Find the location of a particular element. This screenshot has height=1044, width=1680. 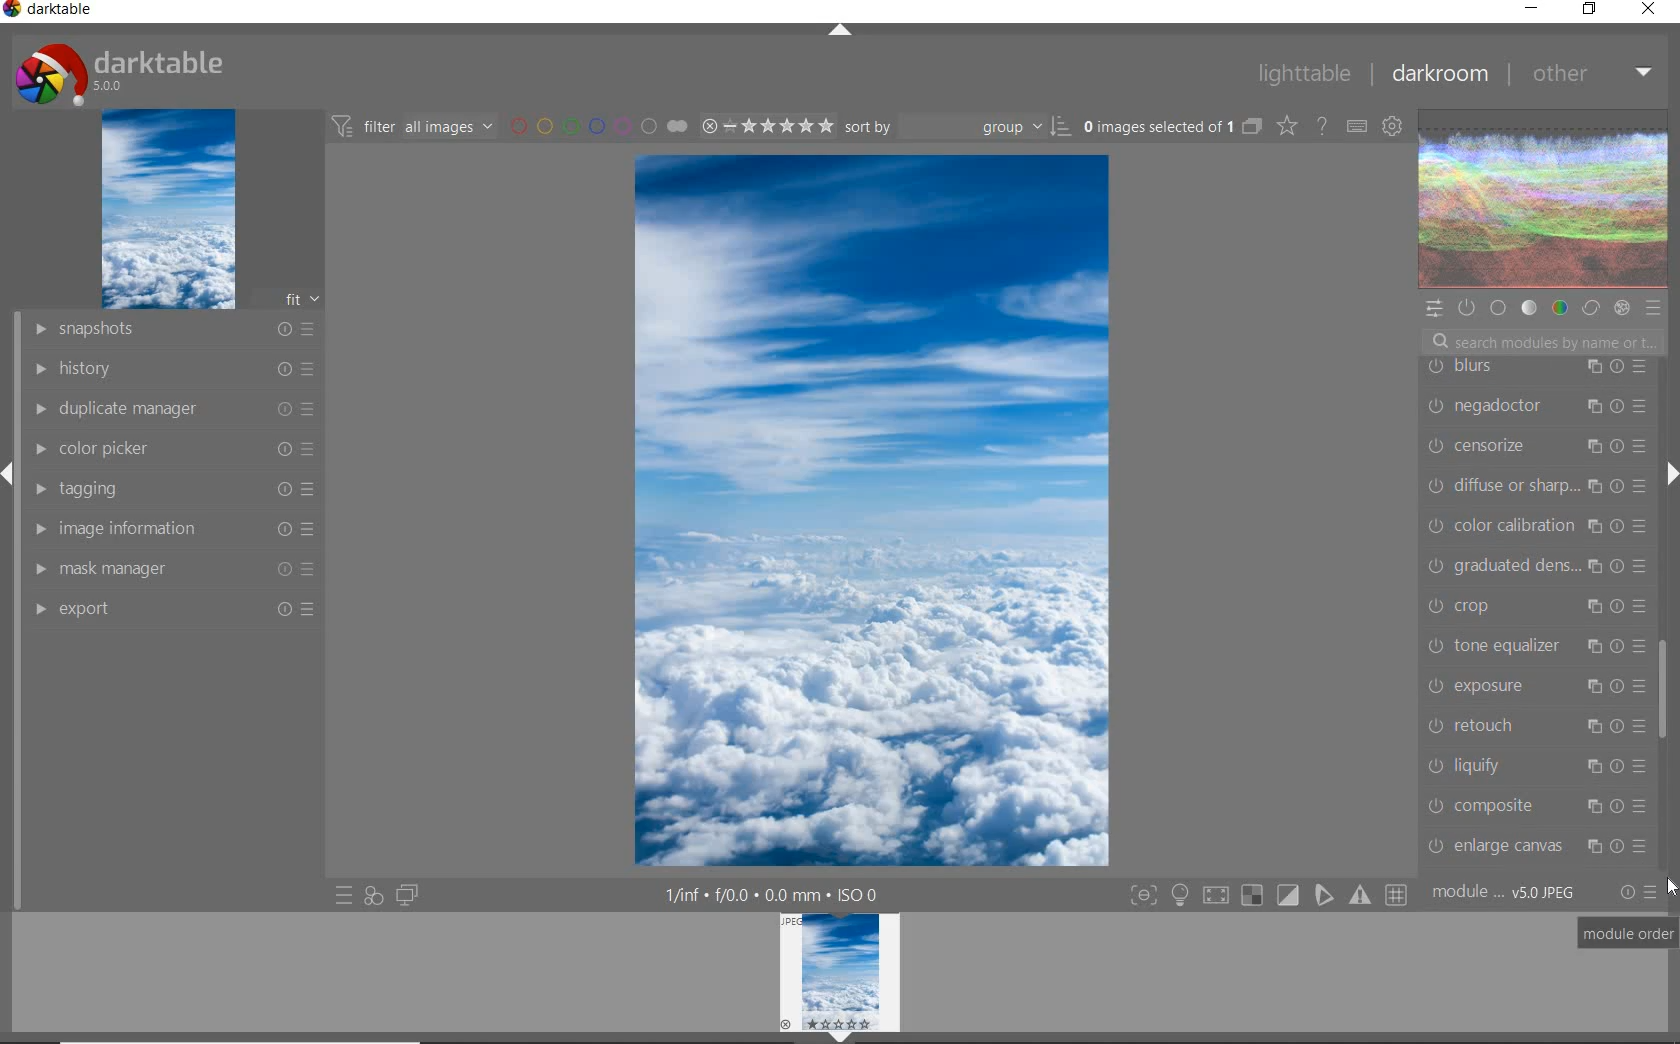

FILTER BY IMAGE COLOR LABEL is located at coordinates (597, 125).